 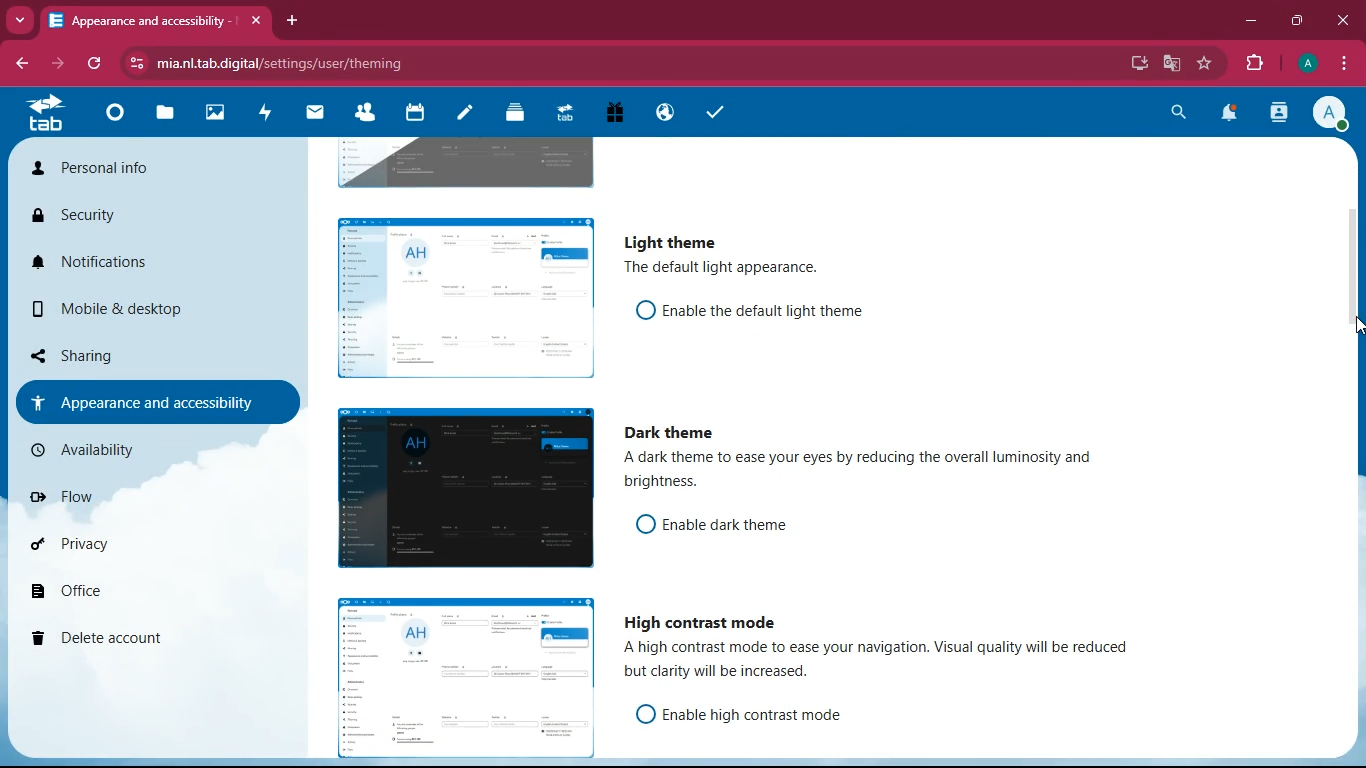 I want to click on activity, so click(x=1281, y=115).